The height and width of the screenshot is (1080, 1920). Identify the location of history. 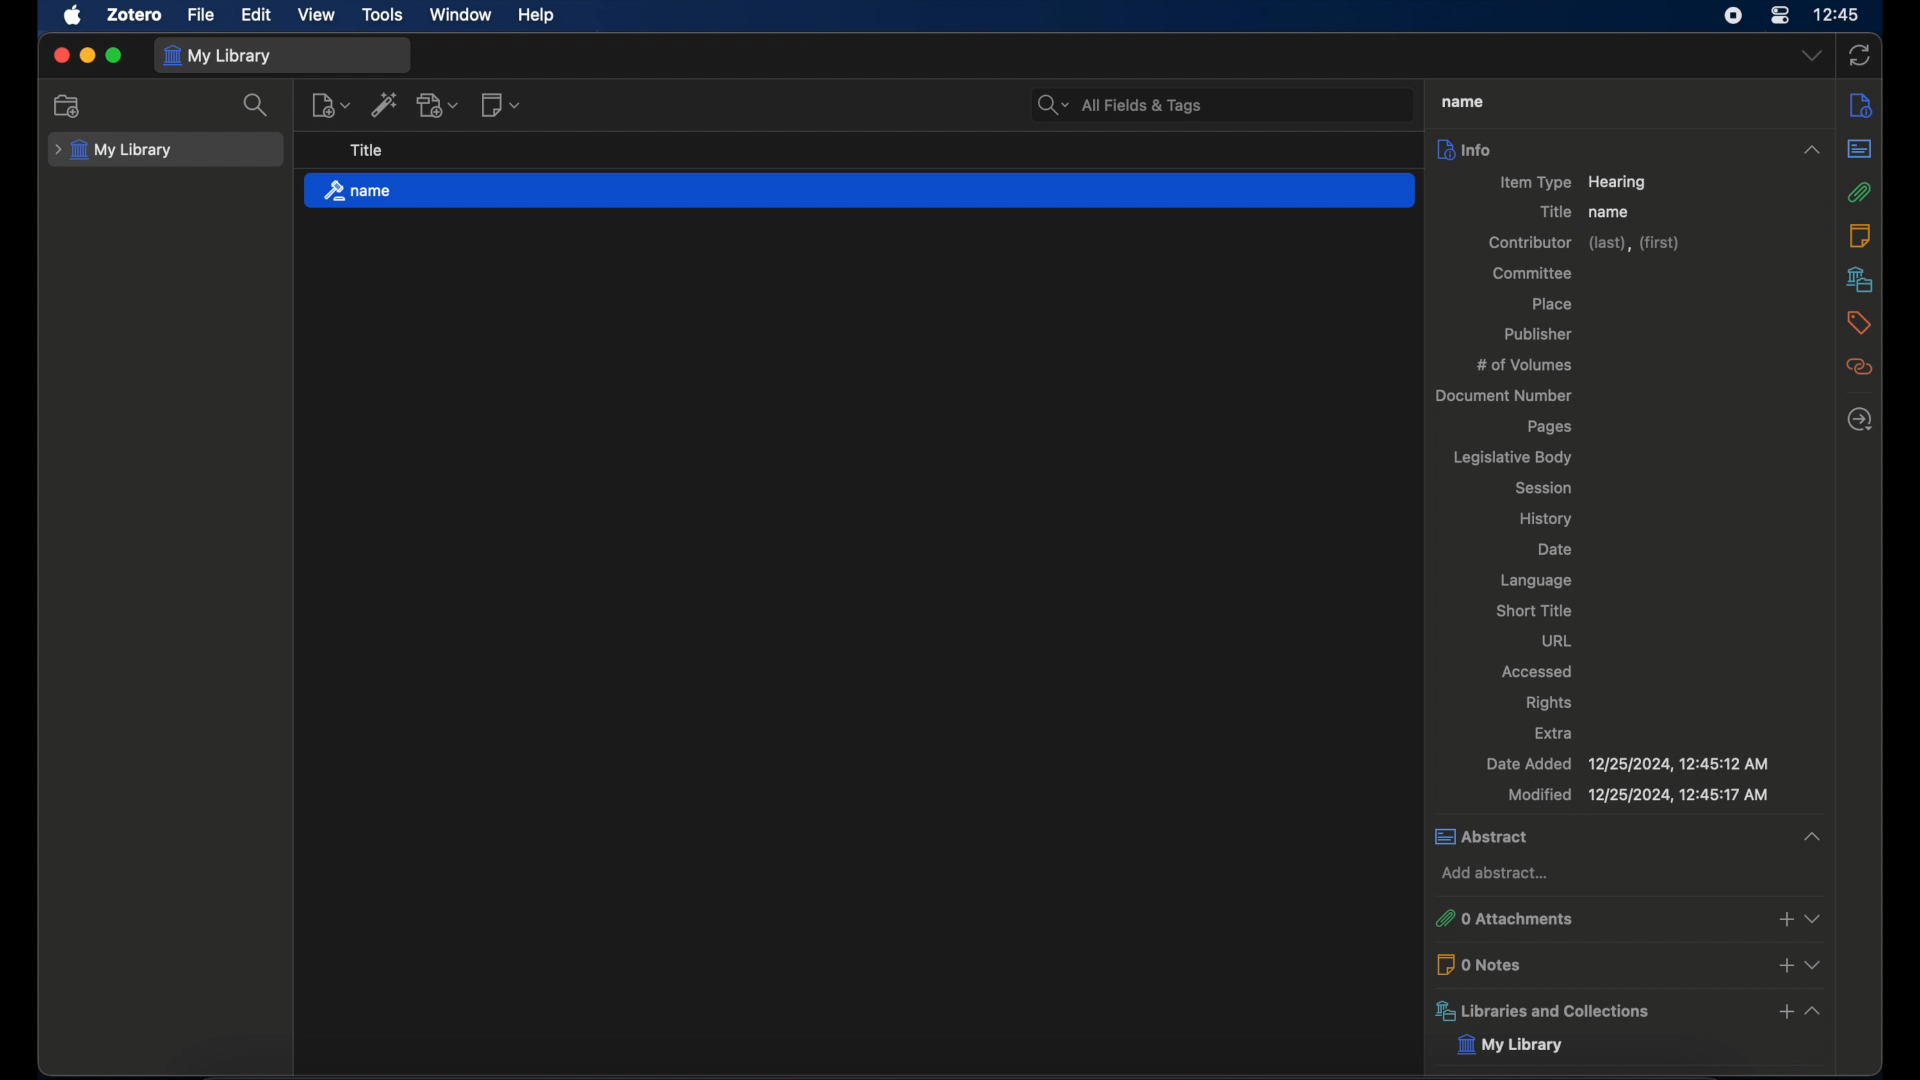
(1547, 519).